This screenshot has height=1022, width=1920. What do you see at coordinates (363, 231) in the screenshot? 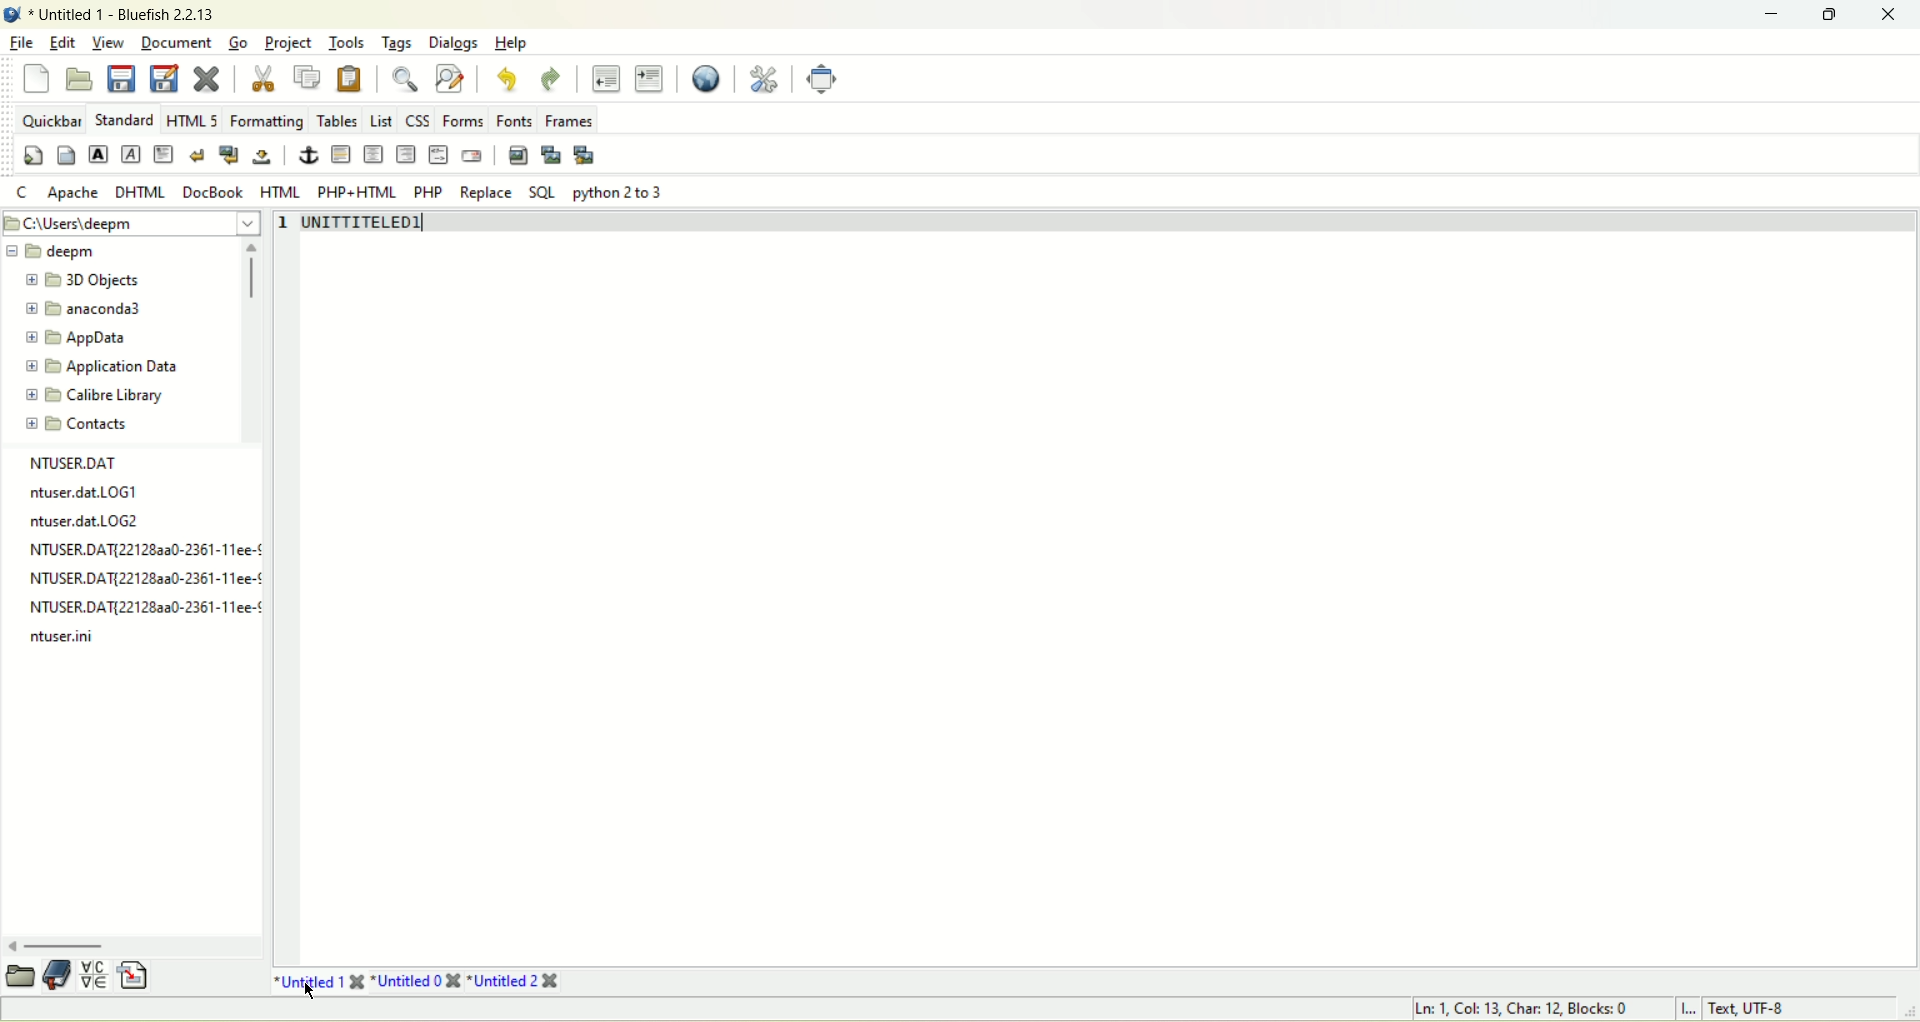
I see `UNITTITELED1` at bounding box center [363, 231].